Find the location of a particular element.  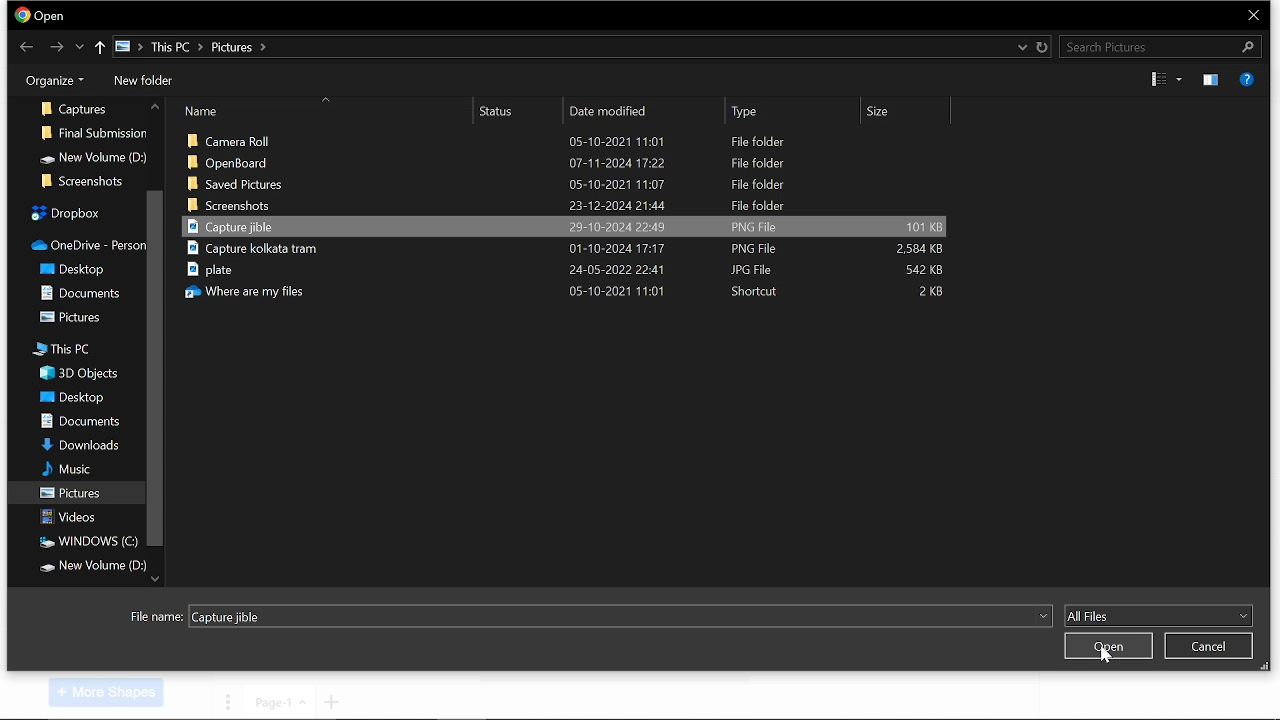

new folder is located at coordinates (141, 82).